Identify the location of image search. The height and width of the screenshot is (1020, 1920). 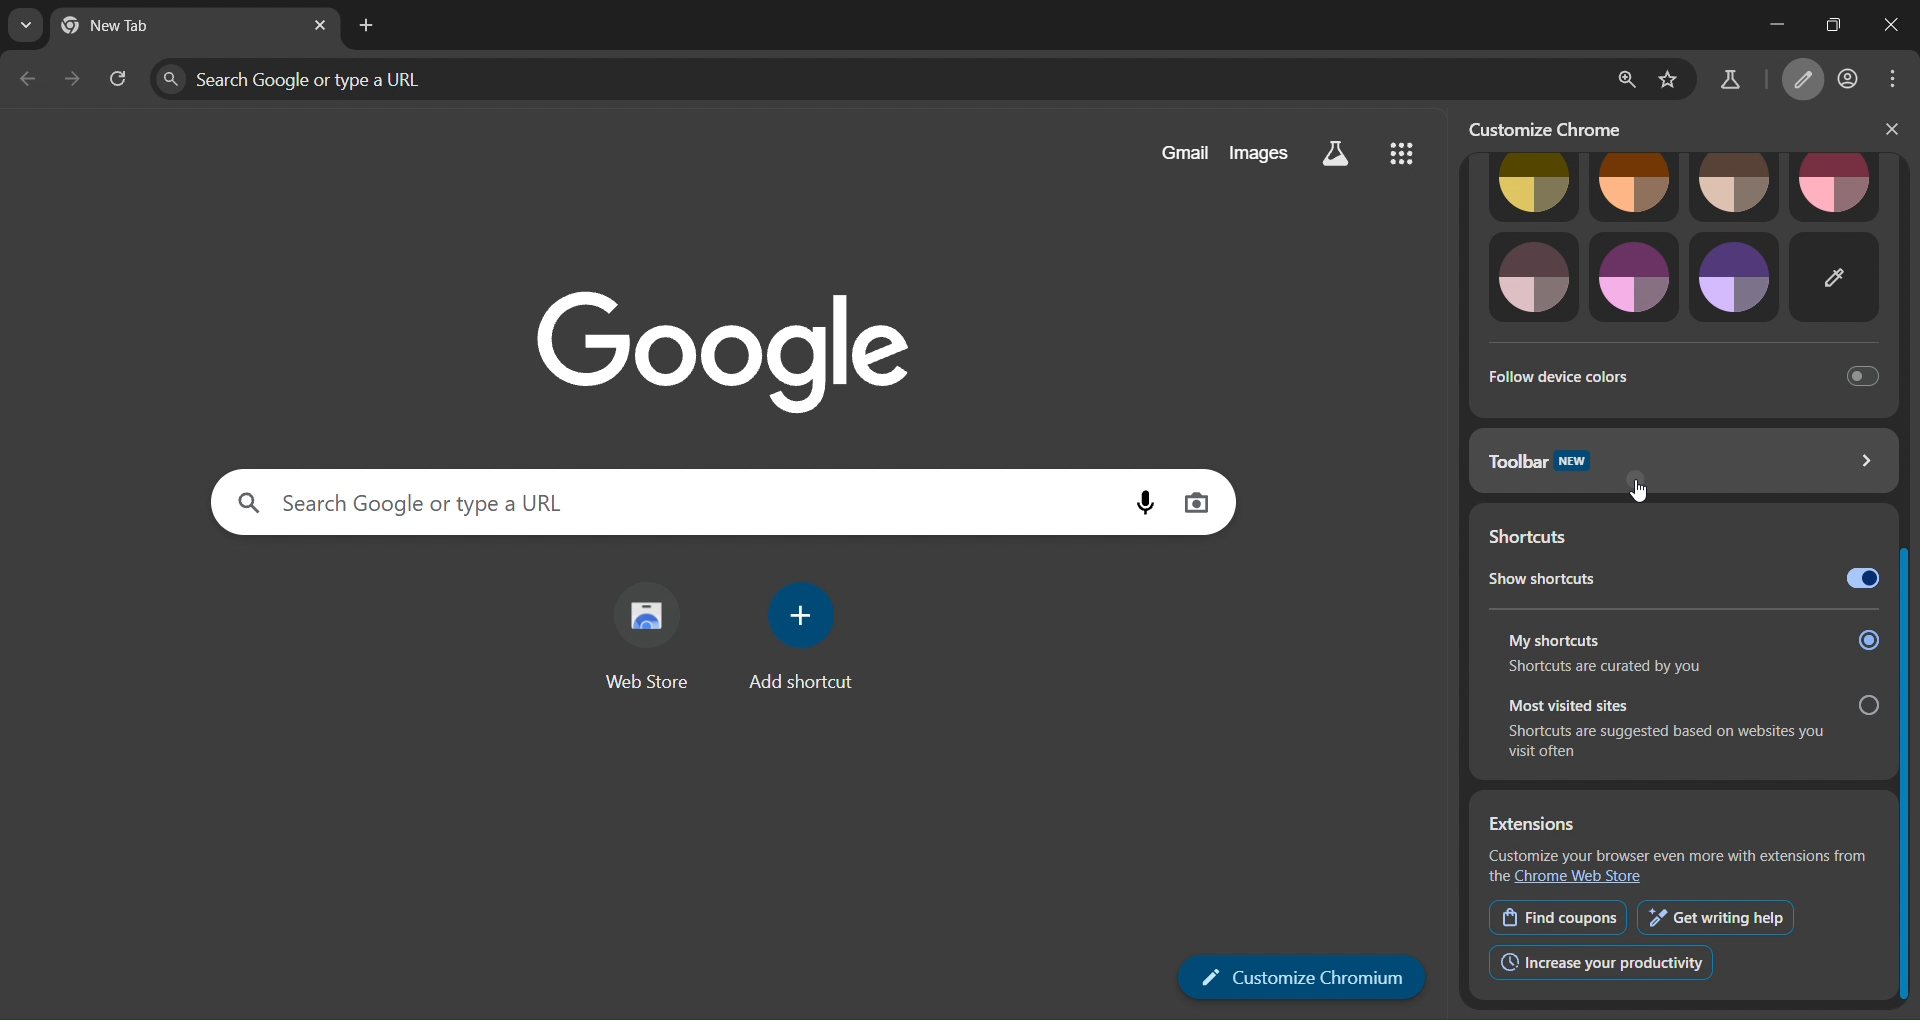
(1196, 501).